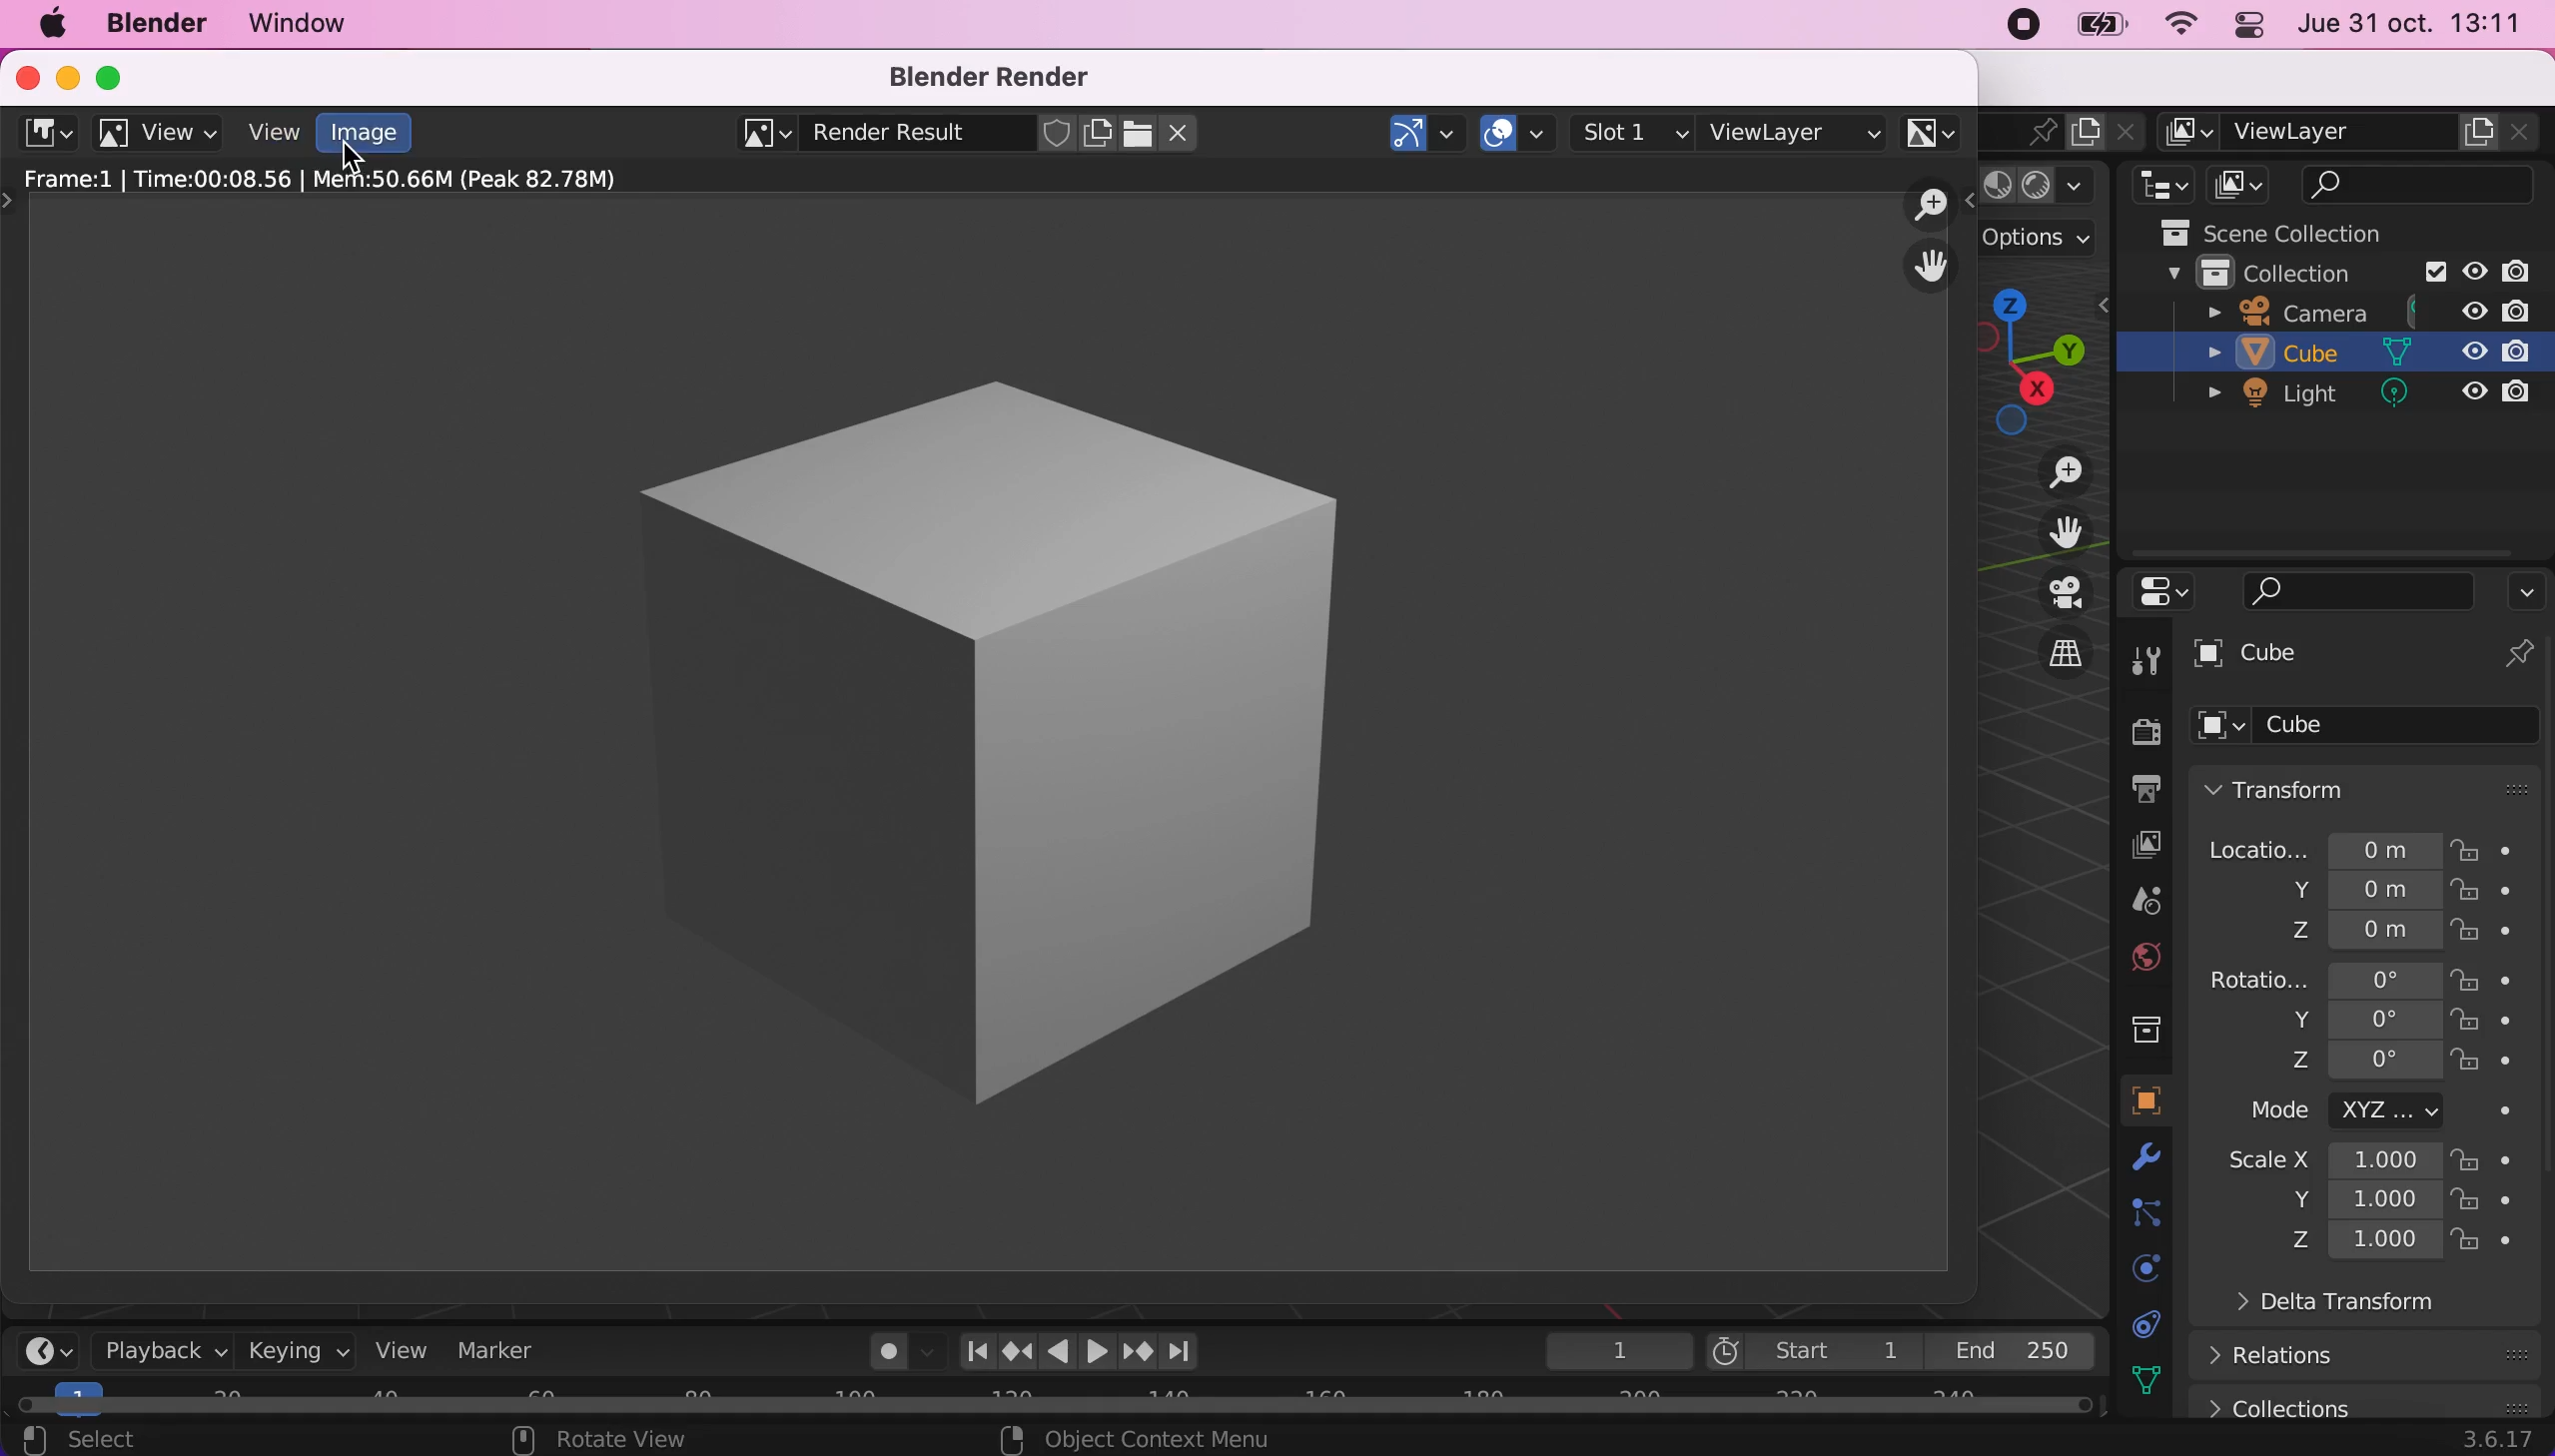  I want to click on location y, so click(2325, 890).